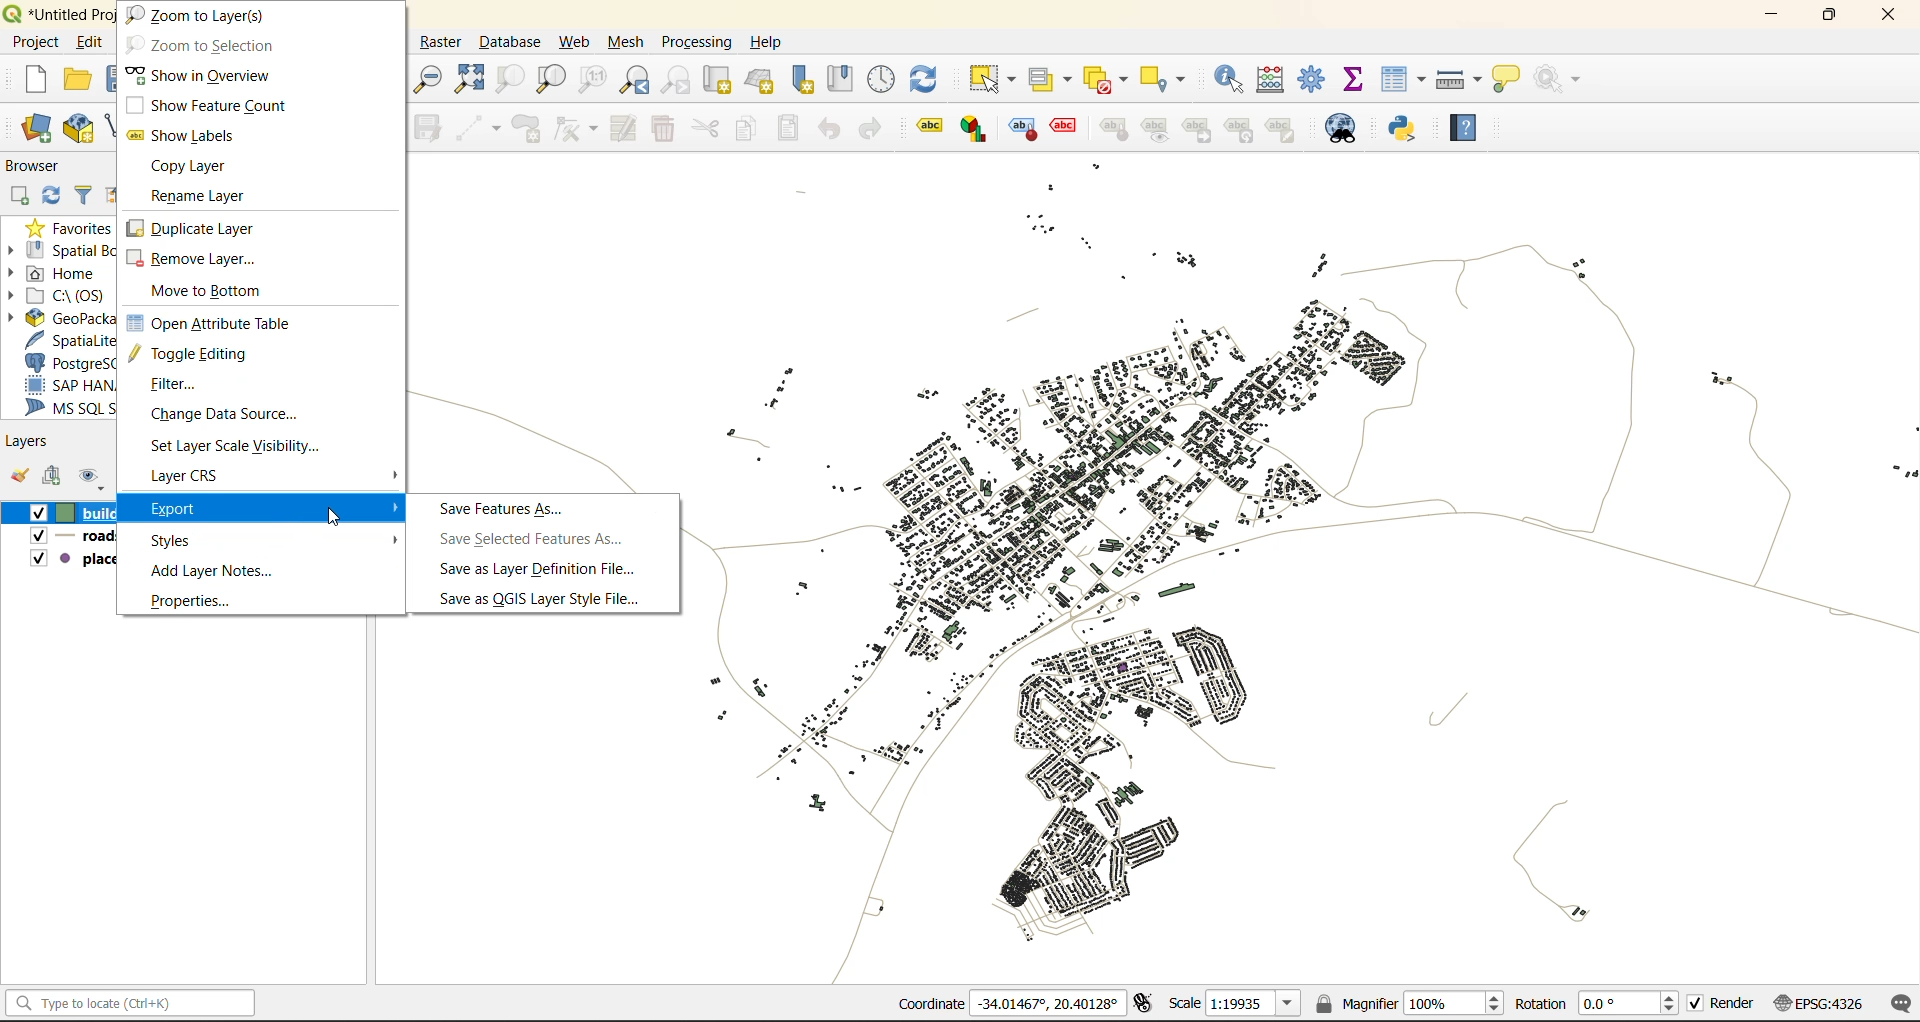 The image size is (1920, 1022). What do you see at coordinates (55, 195) in the screenshot?
I see `refresh` at bounding box center [55, 195].